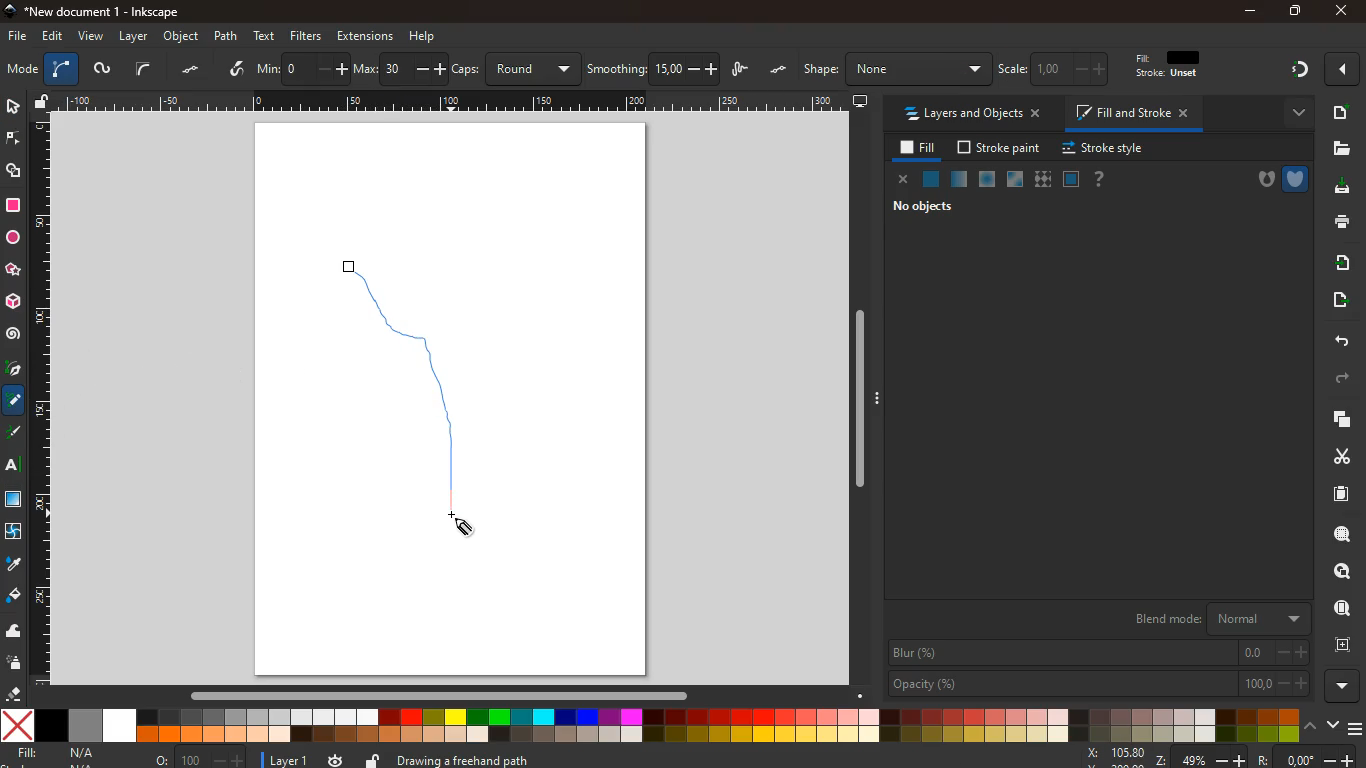 The image size is (1366, 768). I want to click on path, so click(228, 35).